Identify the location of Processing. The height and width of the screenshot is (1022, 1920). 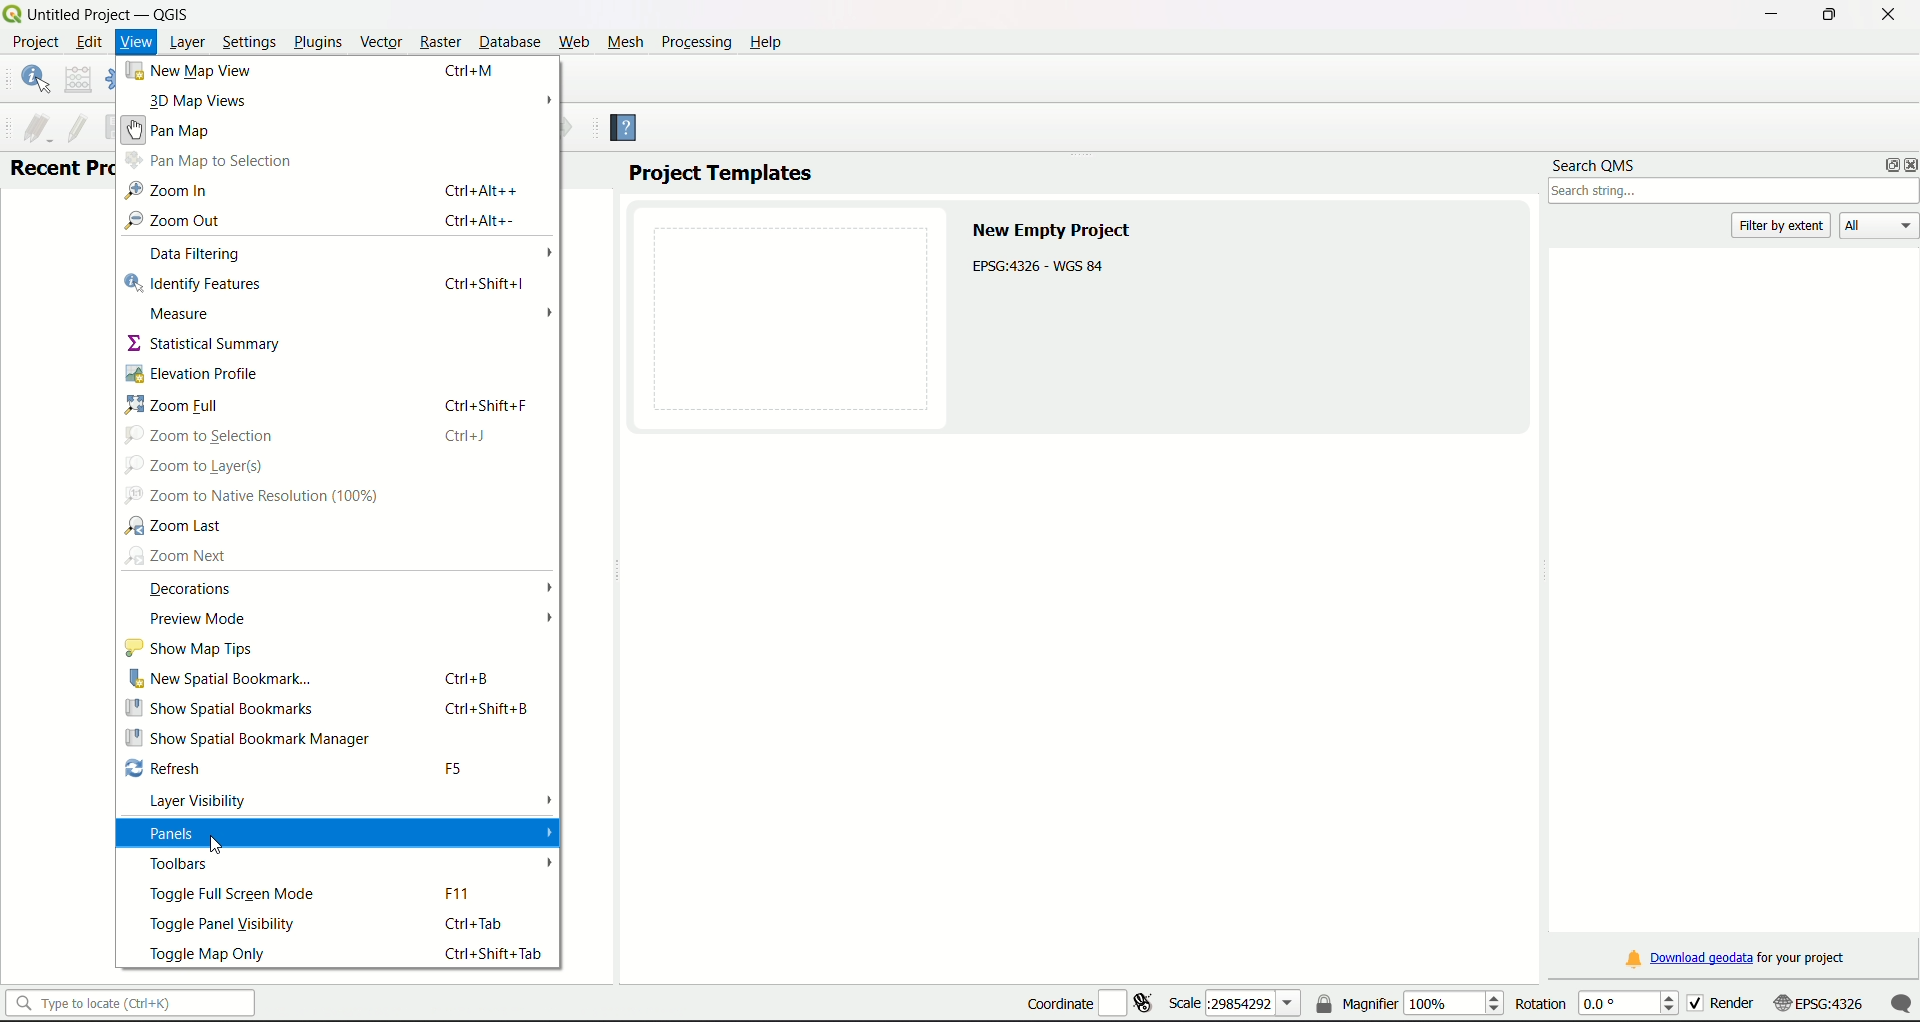
(695, 42).